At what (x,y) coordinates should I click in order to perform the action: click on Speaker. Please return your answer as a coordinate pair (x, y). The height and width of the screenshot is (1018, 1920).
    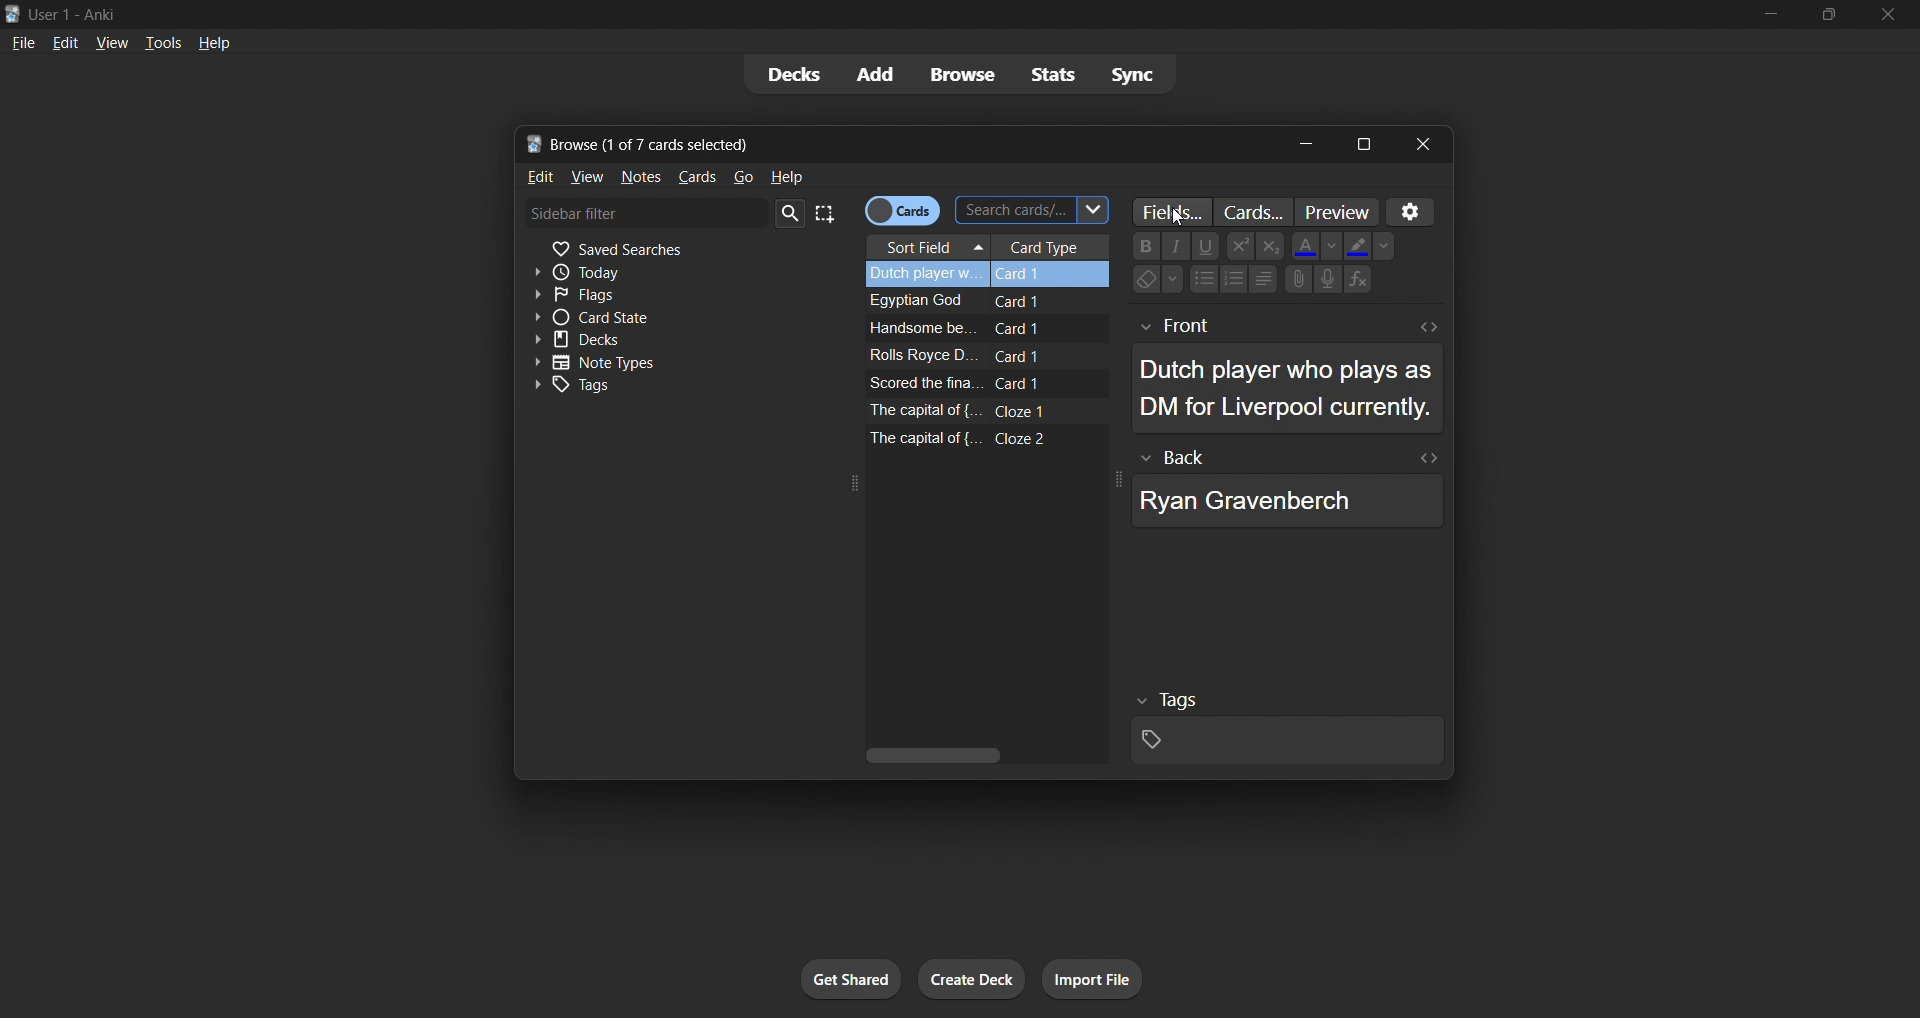
    Looking at the image, I should click on (1328, 279).